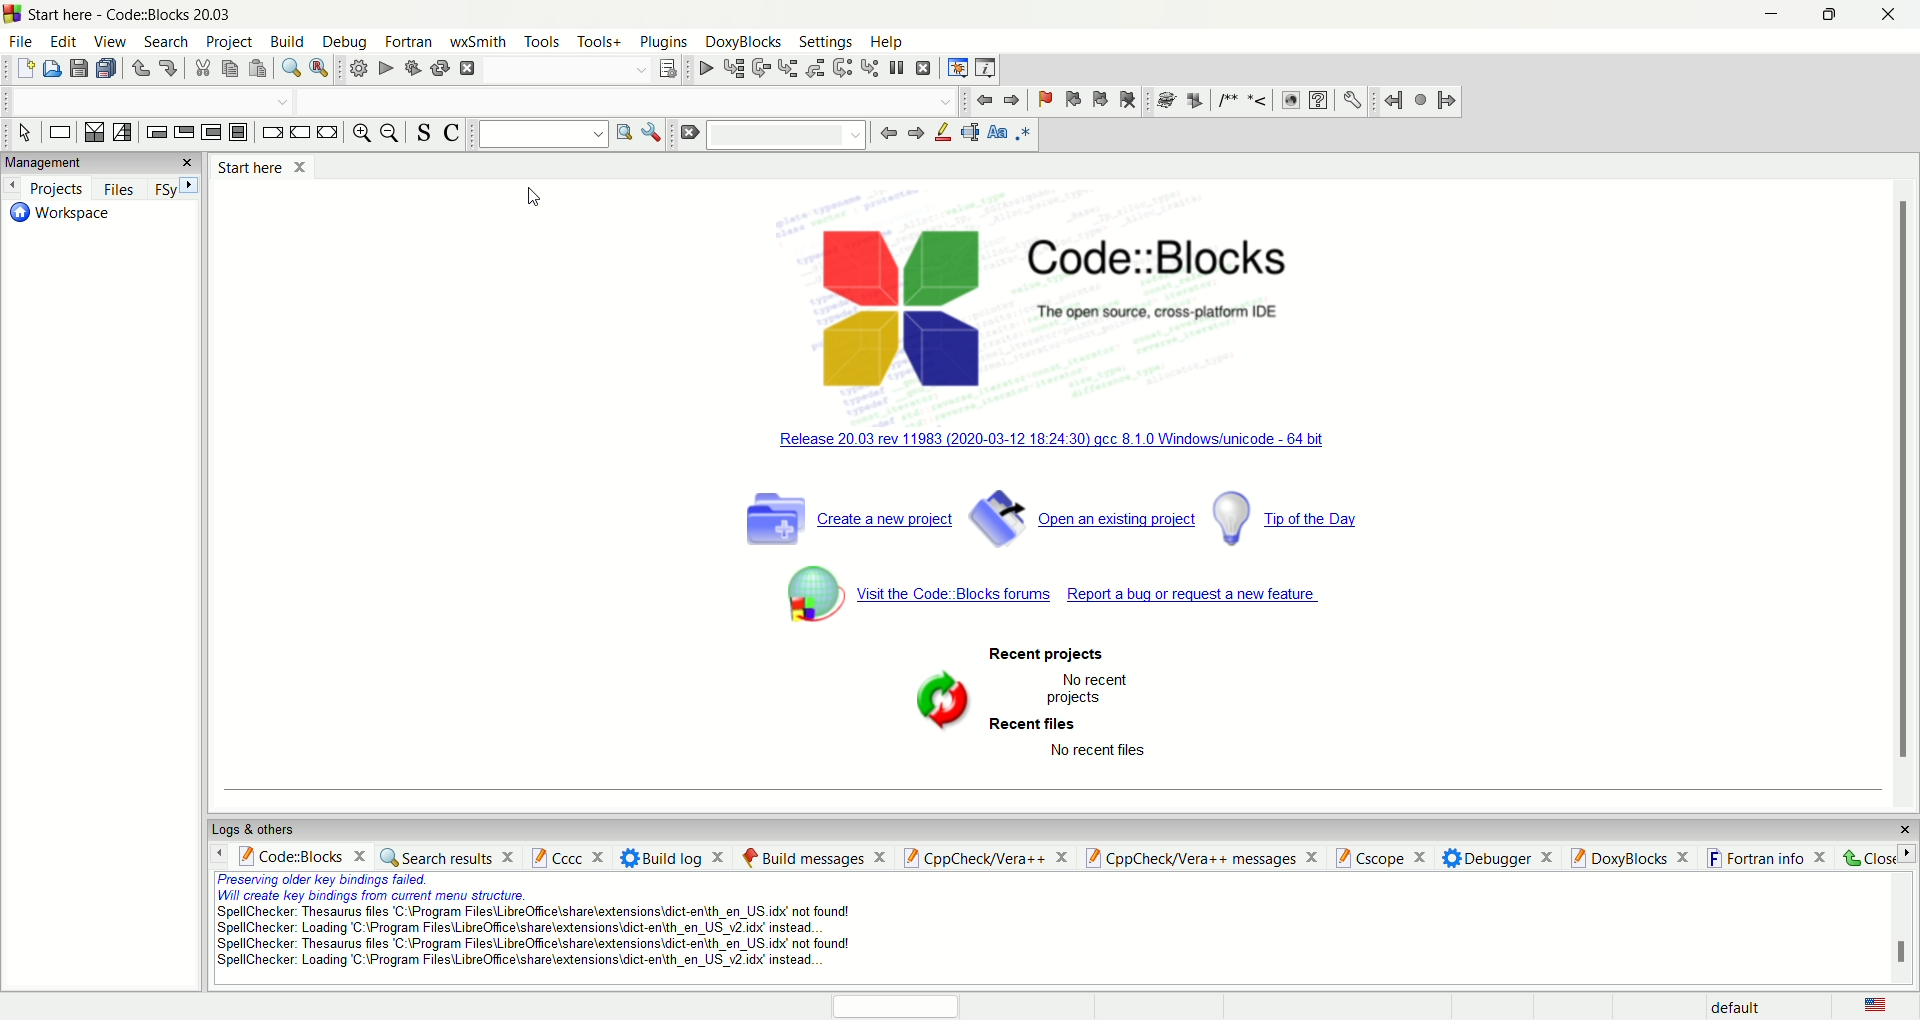 The height and width of the screenshot is (1020, 1920). Describe the element at coordinates (211, 134) in the screenshot. I see `counting loop` at that location.